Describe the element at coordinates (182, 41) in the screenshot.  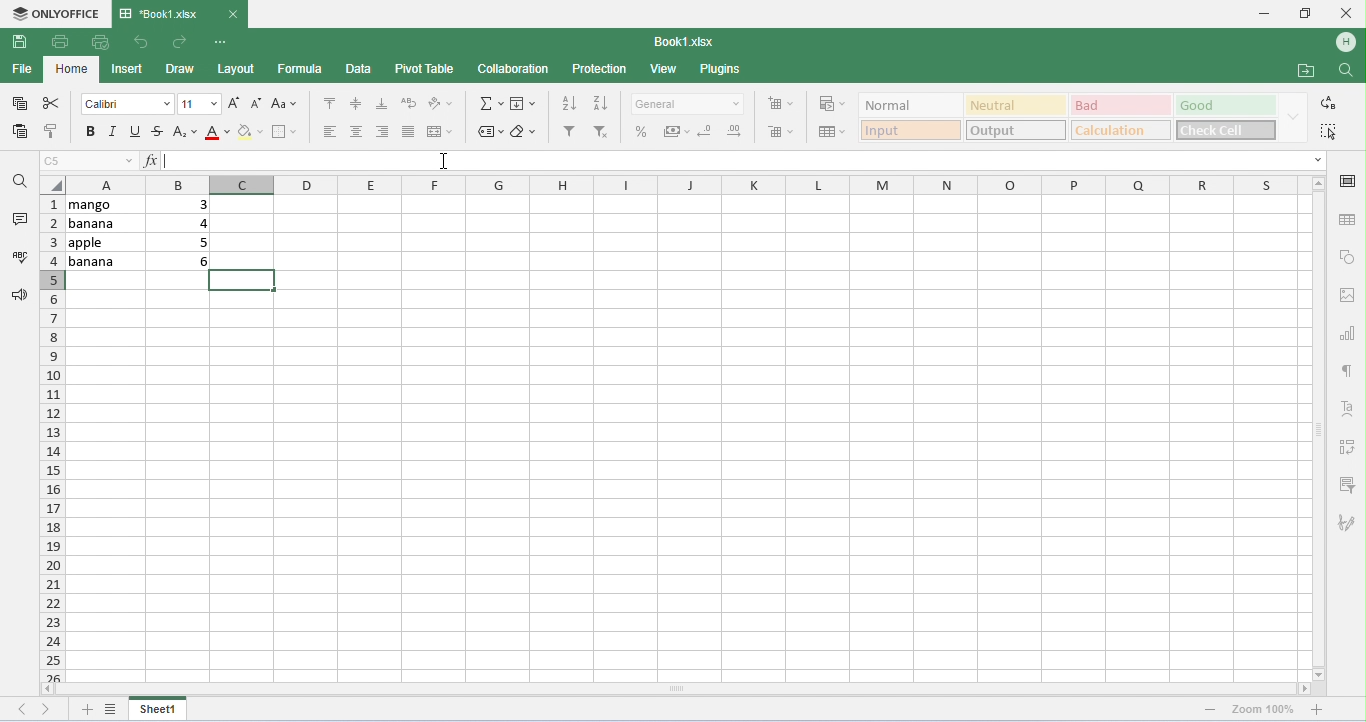
I see `redo` at that location.